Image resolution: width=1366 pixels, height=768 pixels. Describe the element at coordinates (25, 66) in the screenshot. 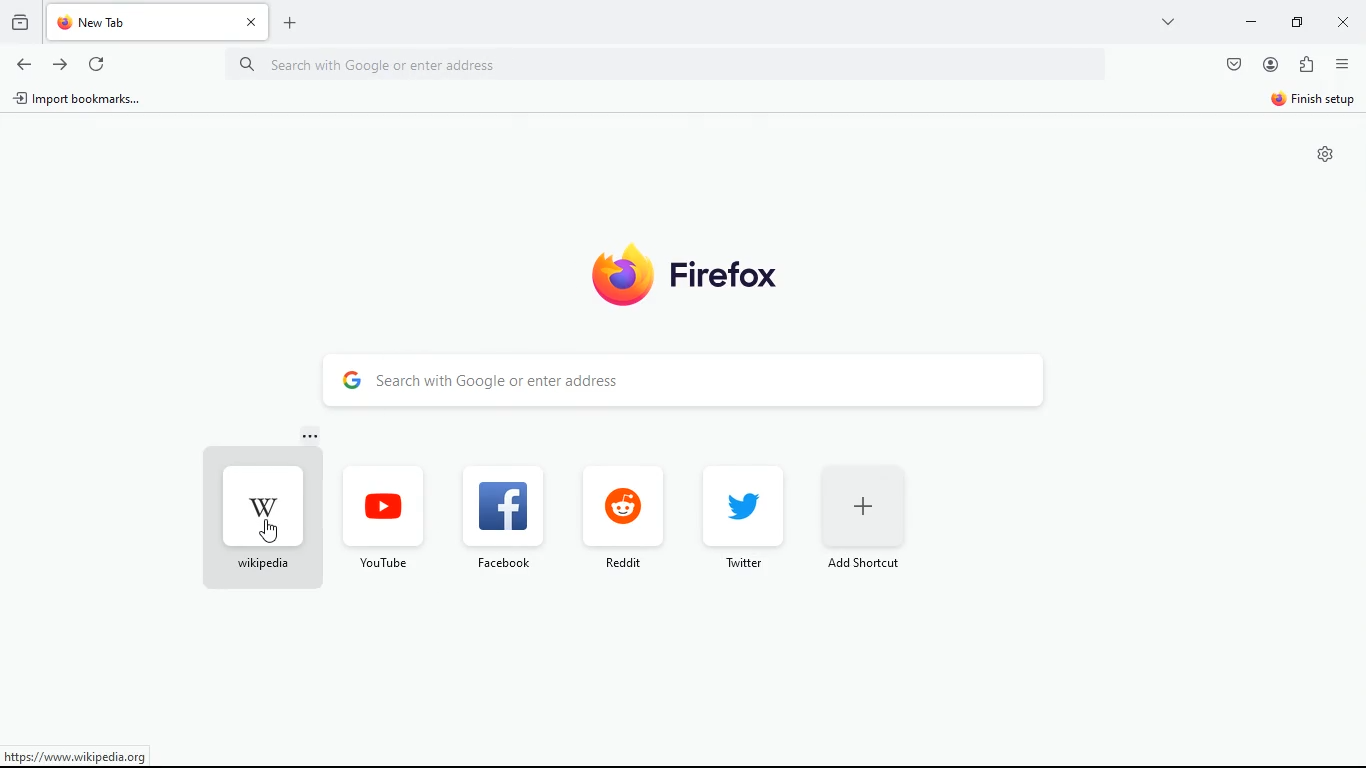

I see `back` at that location.